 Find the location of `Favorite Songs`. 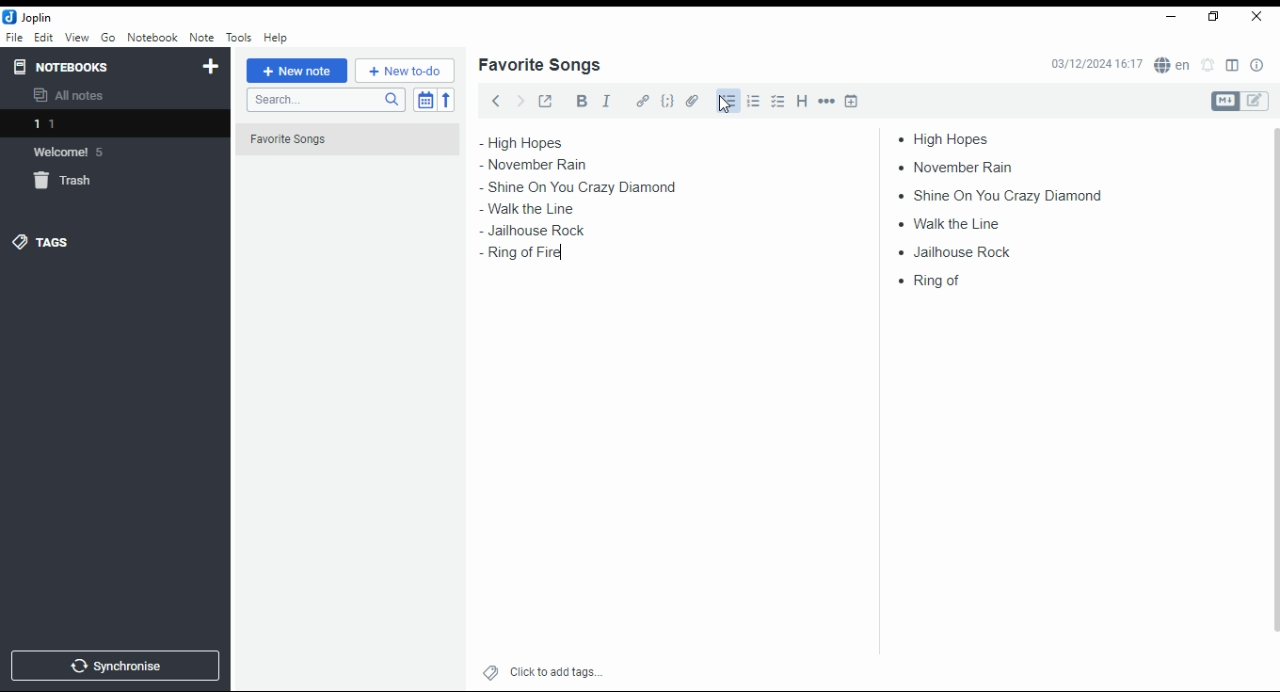

Favorite Songs is located at coordinates (337, 140).